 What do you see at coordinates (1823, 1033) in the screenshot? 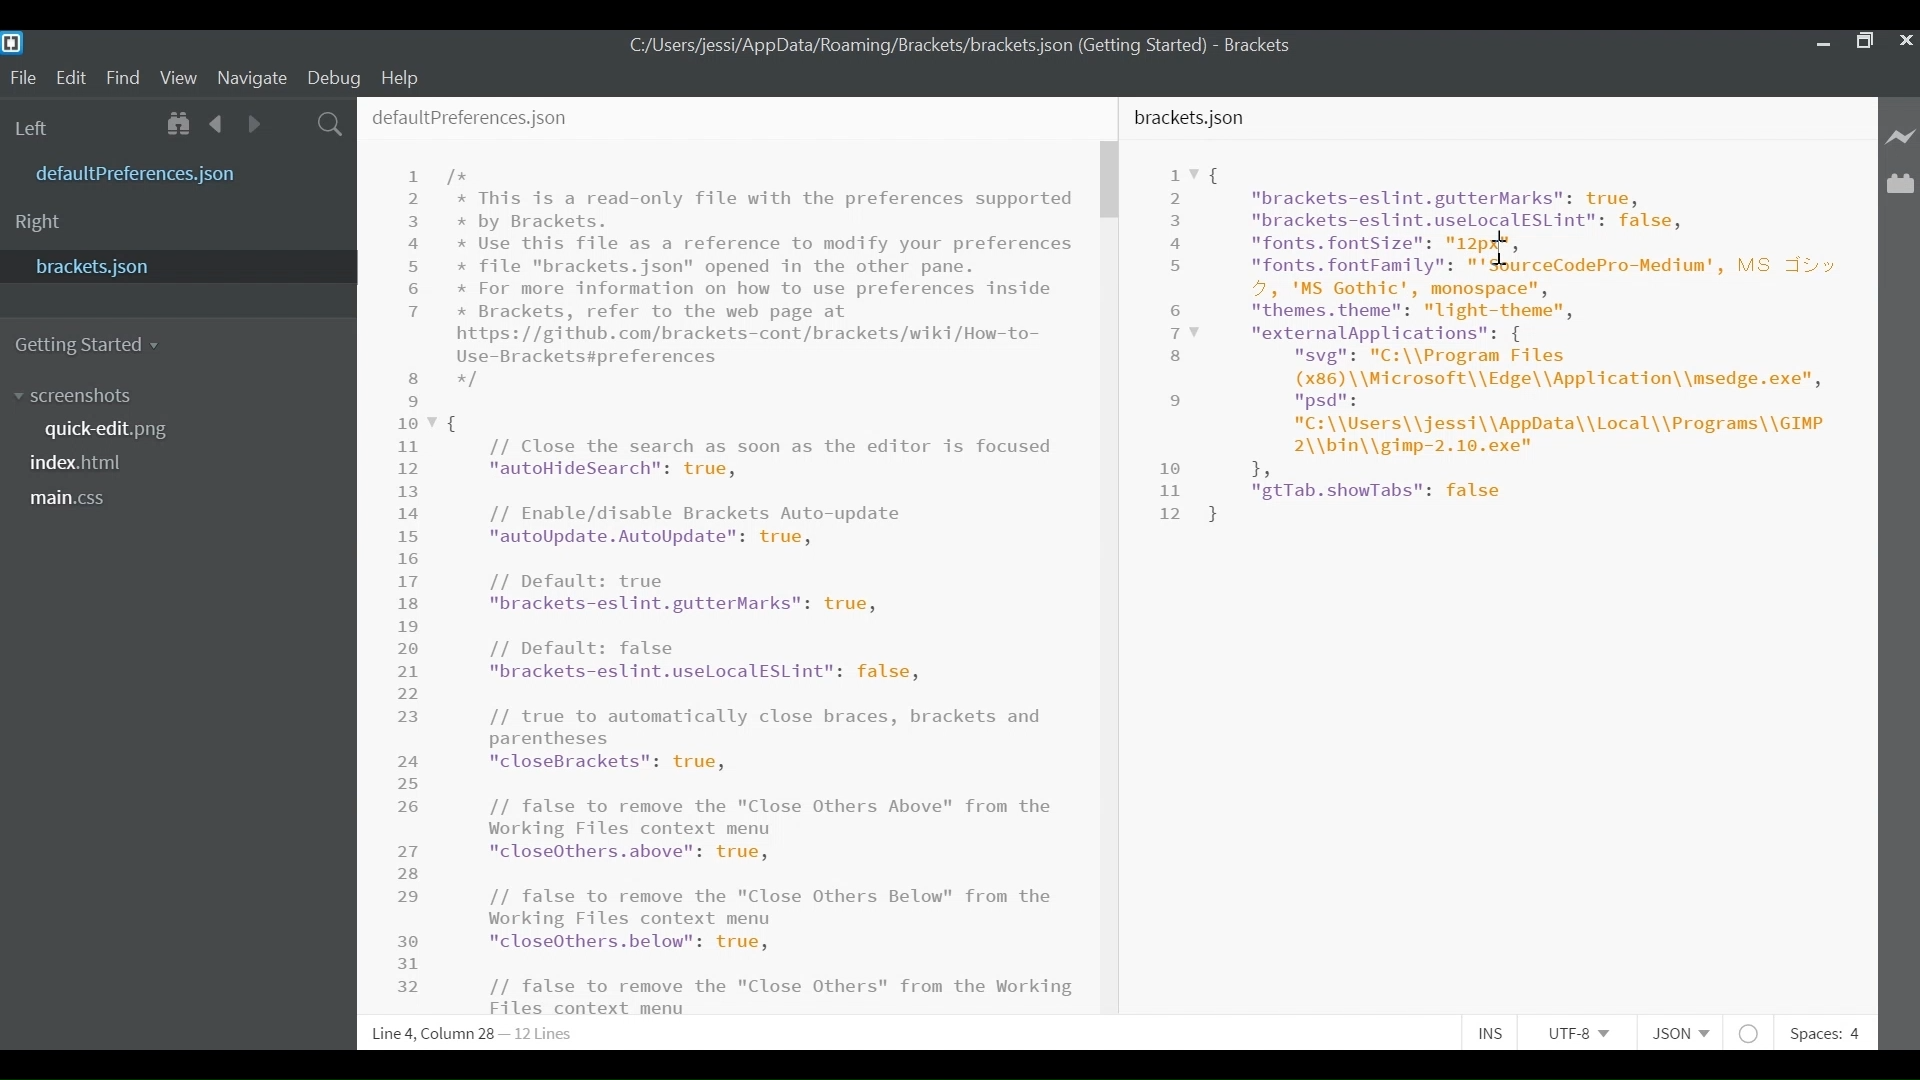
I see `Spaces: 4` at bounding box center [1823, 1033].